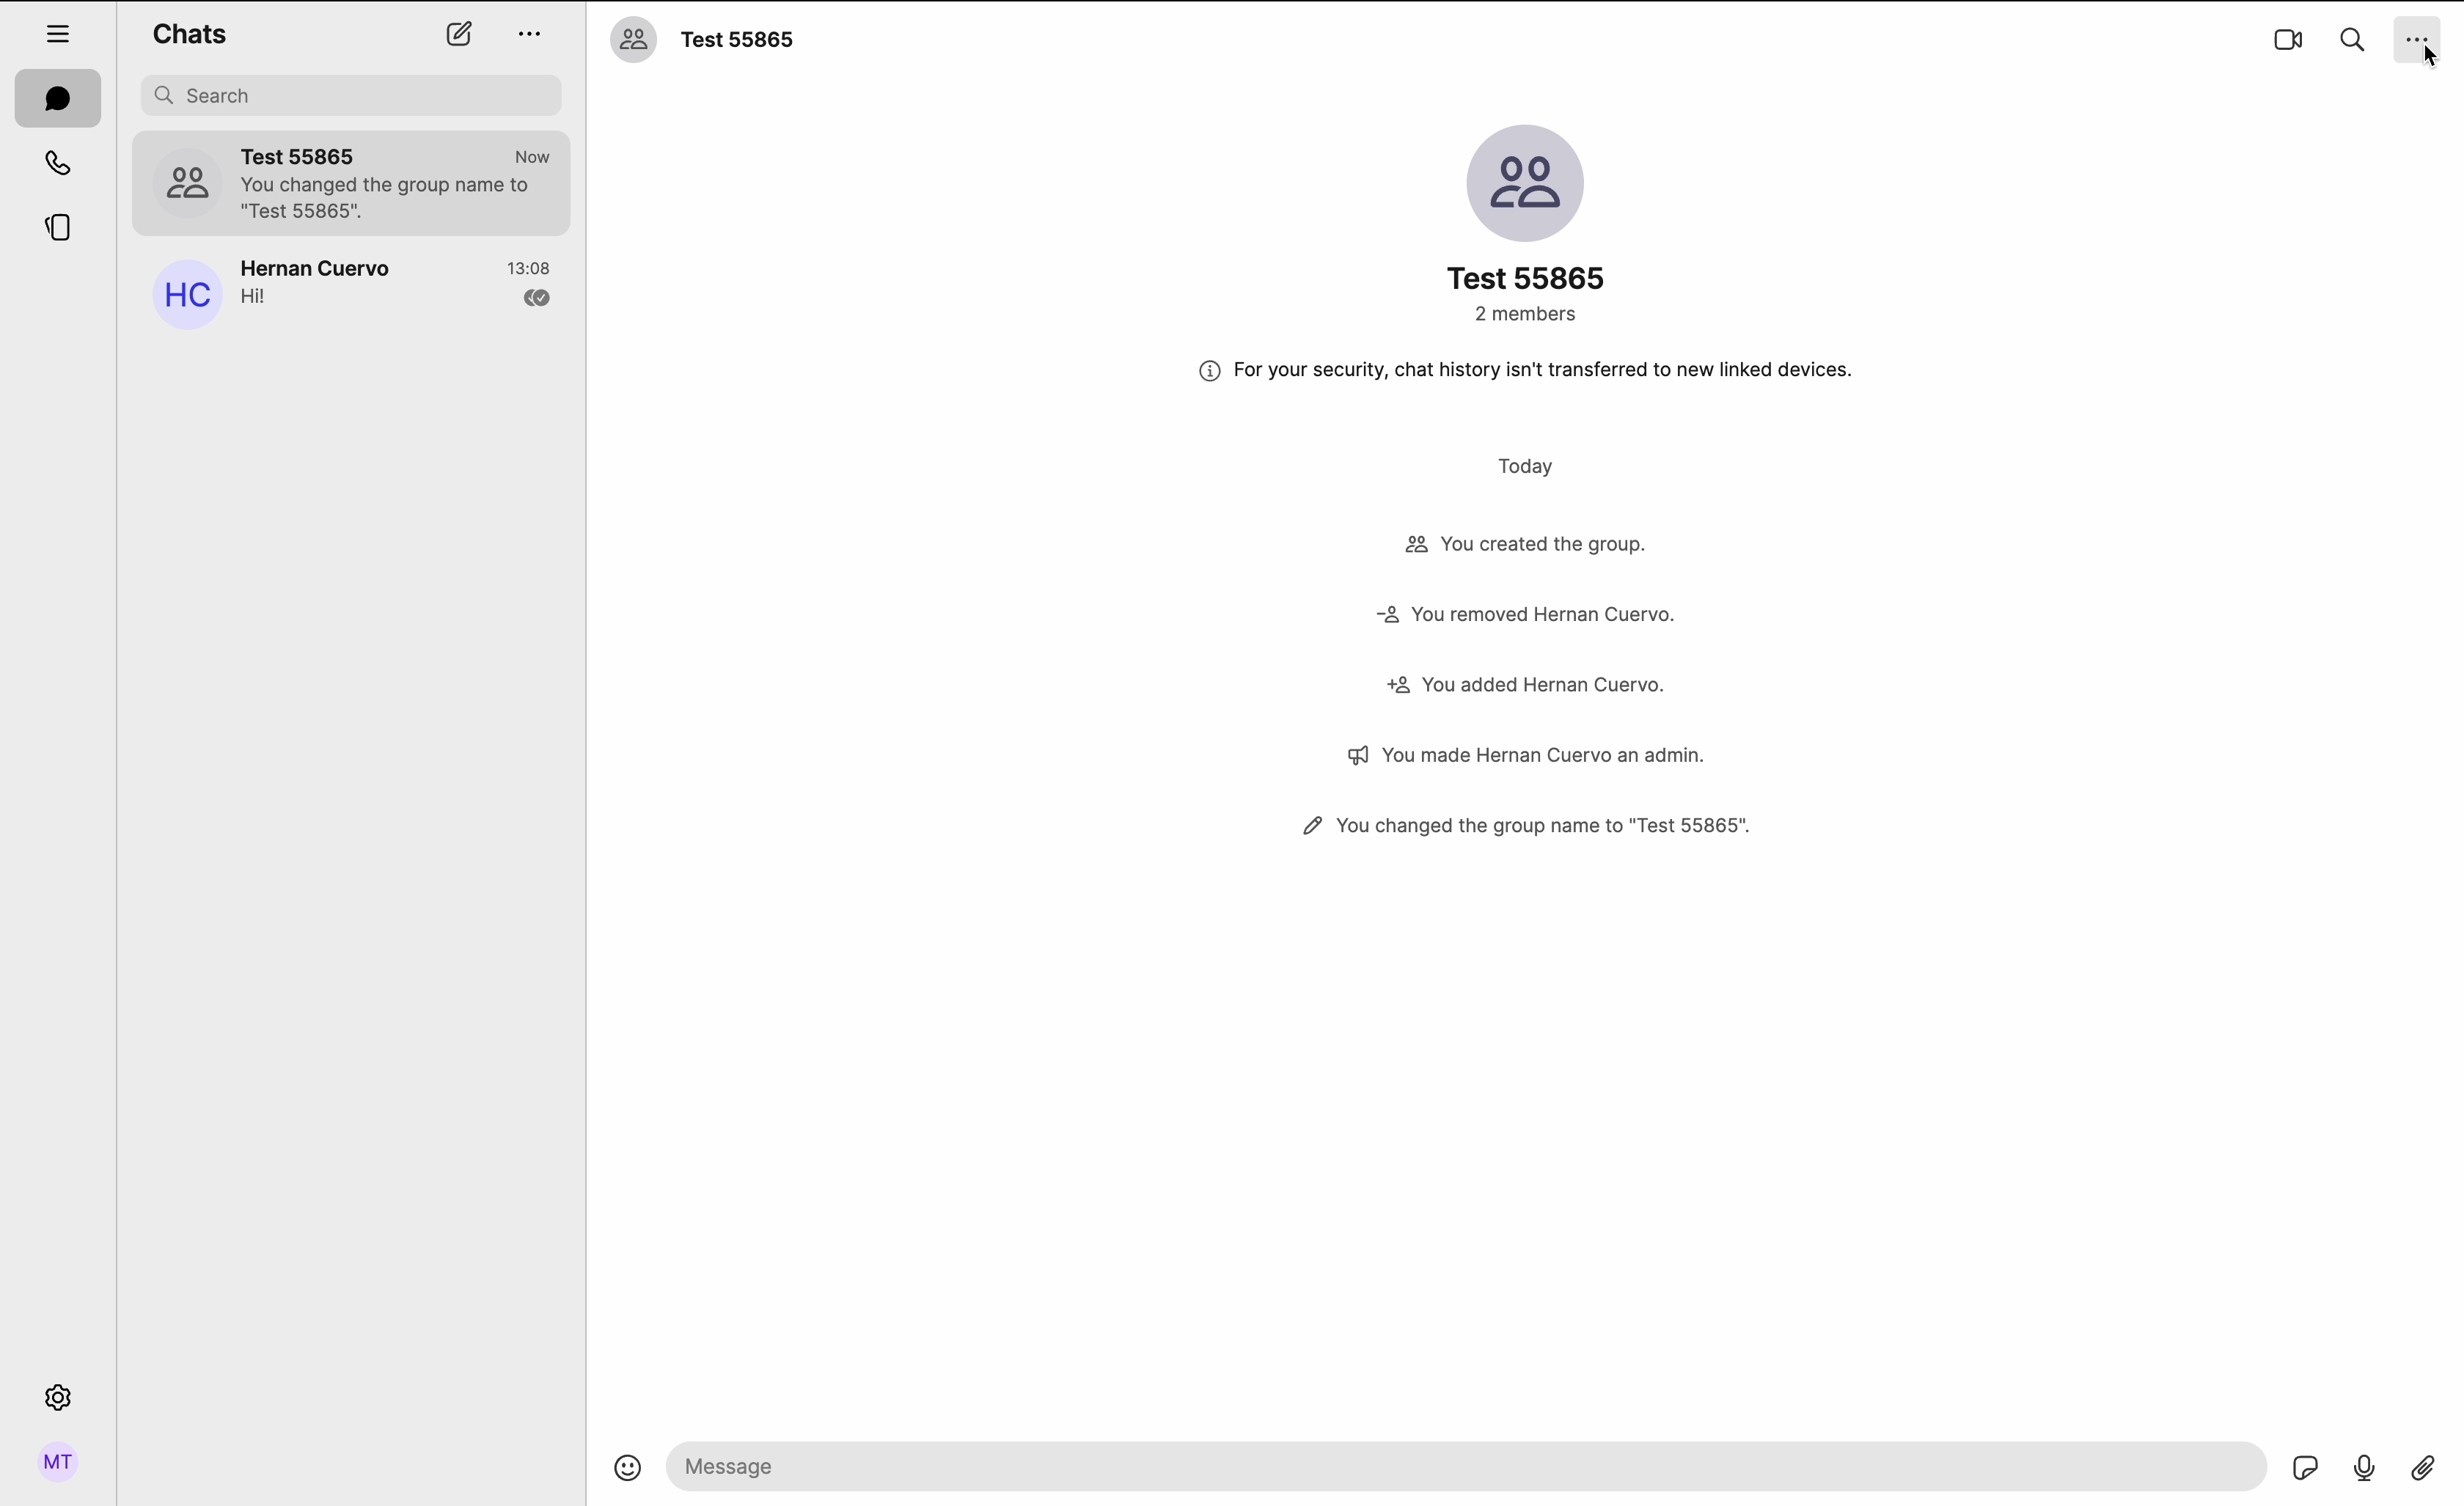 Image resolution: width=2464 pixels, height=1506 pixels. Describe the element at coordinates (2354, 41) in the screenshot. I see `search` at that location.